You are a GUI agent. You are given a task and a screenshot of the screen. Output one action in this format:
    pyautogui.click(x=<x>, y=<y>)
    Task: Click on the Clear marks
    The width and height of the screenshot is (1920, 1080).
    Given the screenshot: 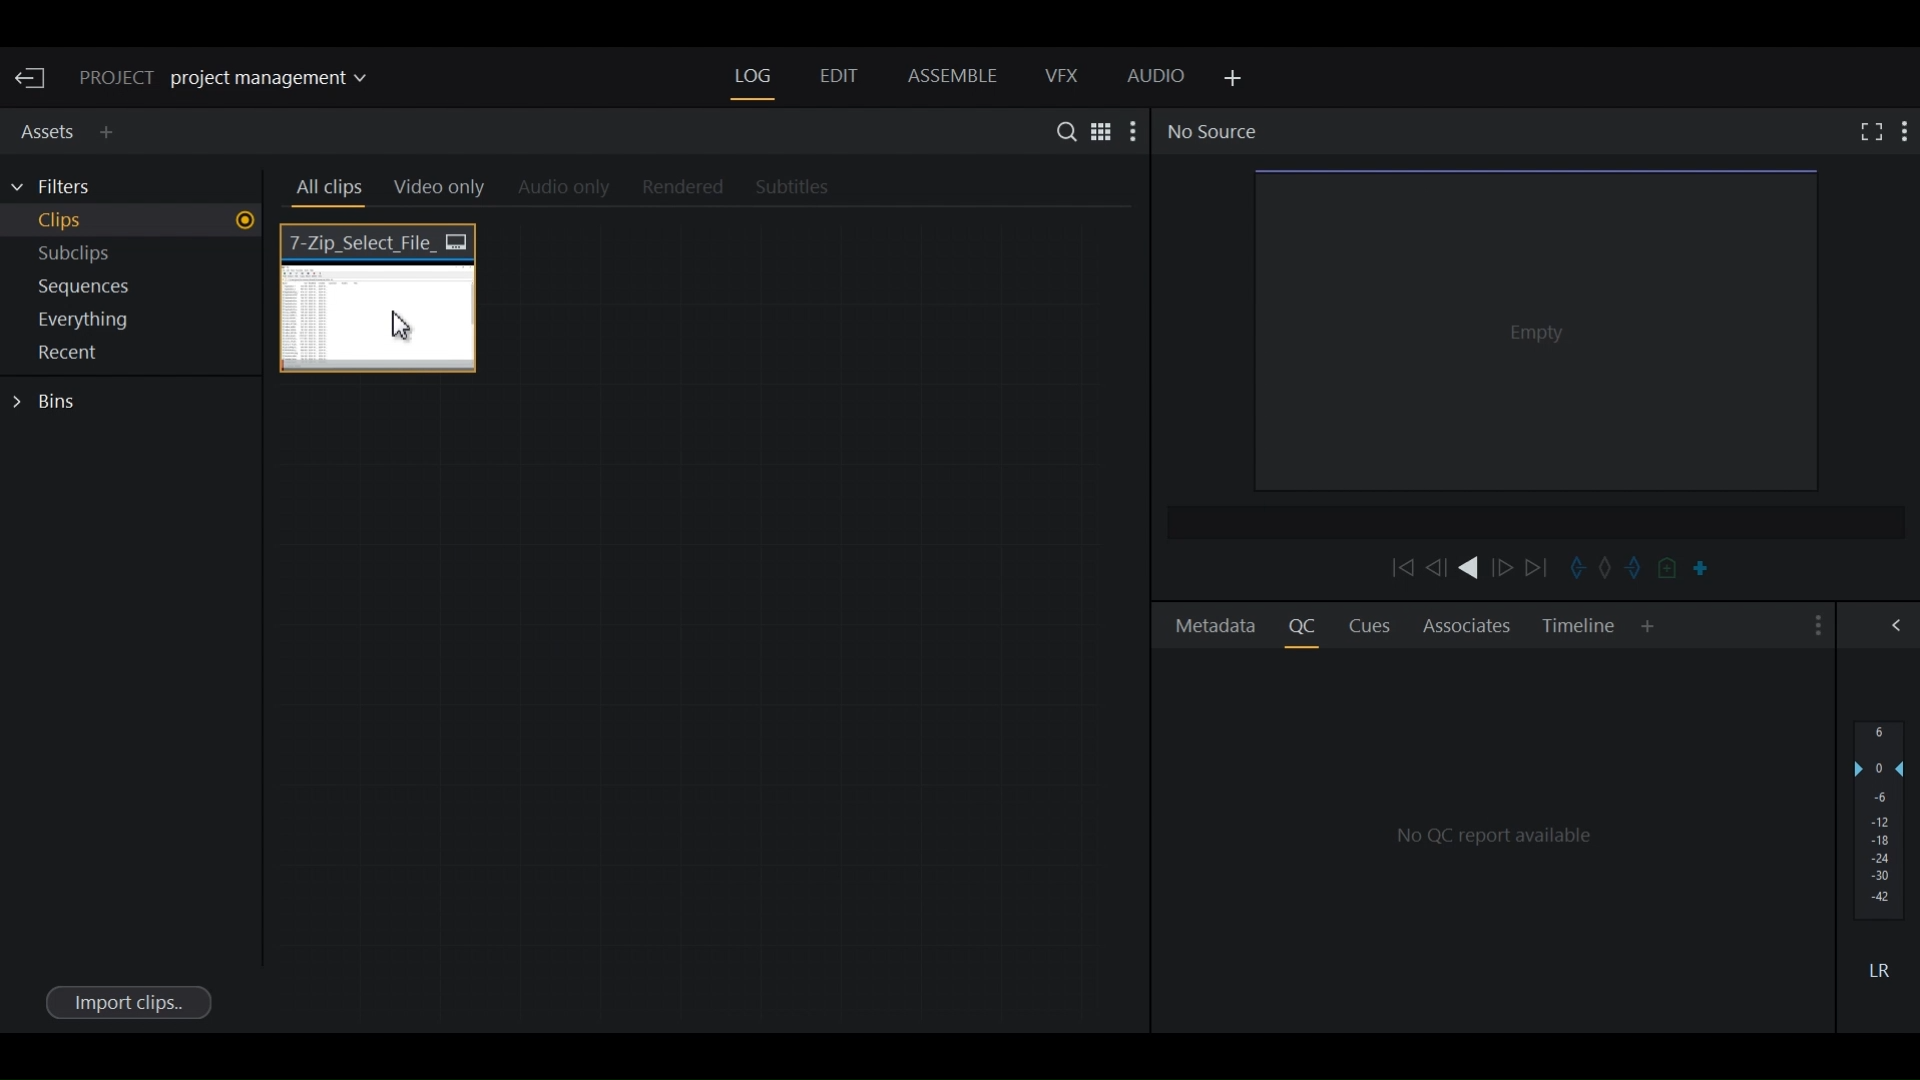 What is the action you would take?
    pyautogui.click(x=1605, y=570)
    